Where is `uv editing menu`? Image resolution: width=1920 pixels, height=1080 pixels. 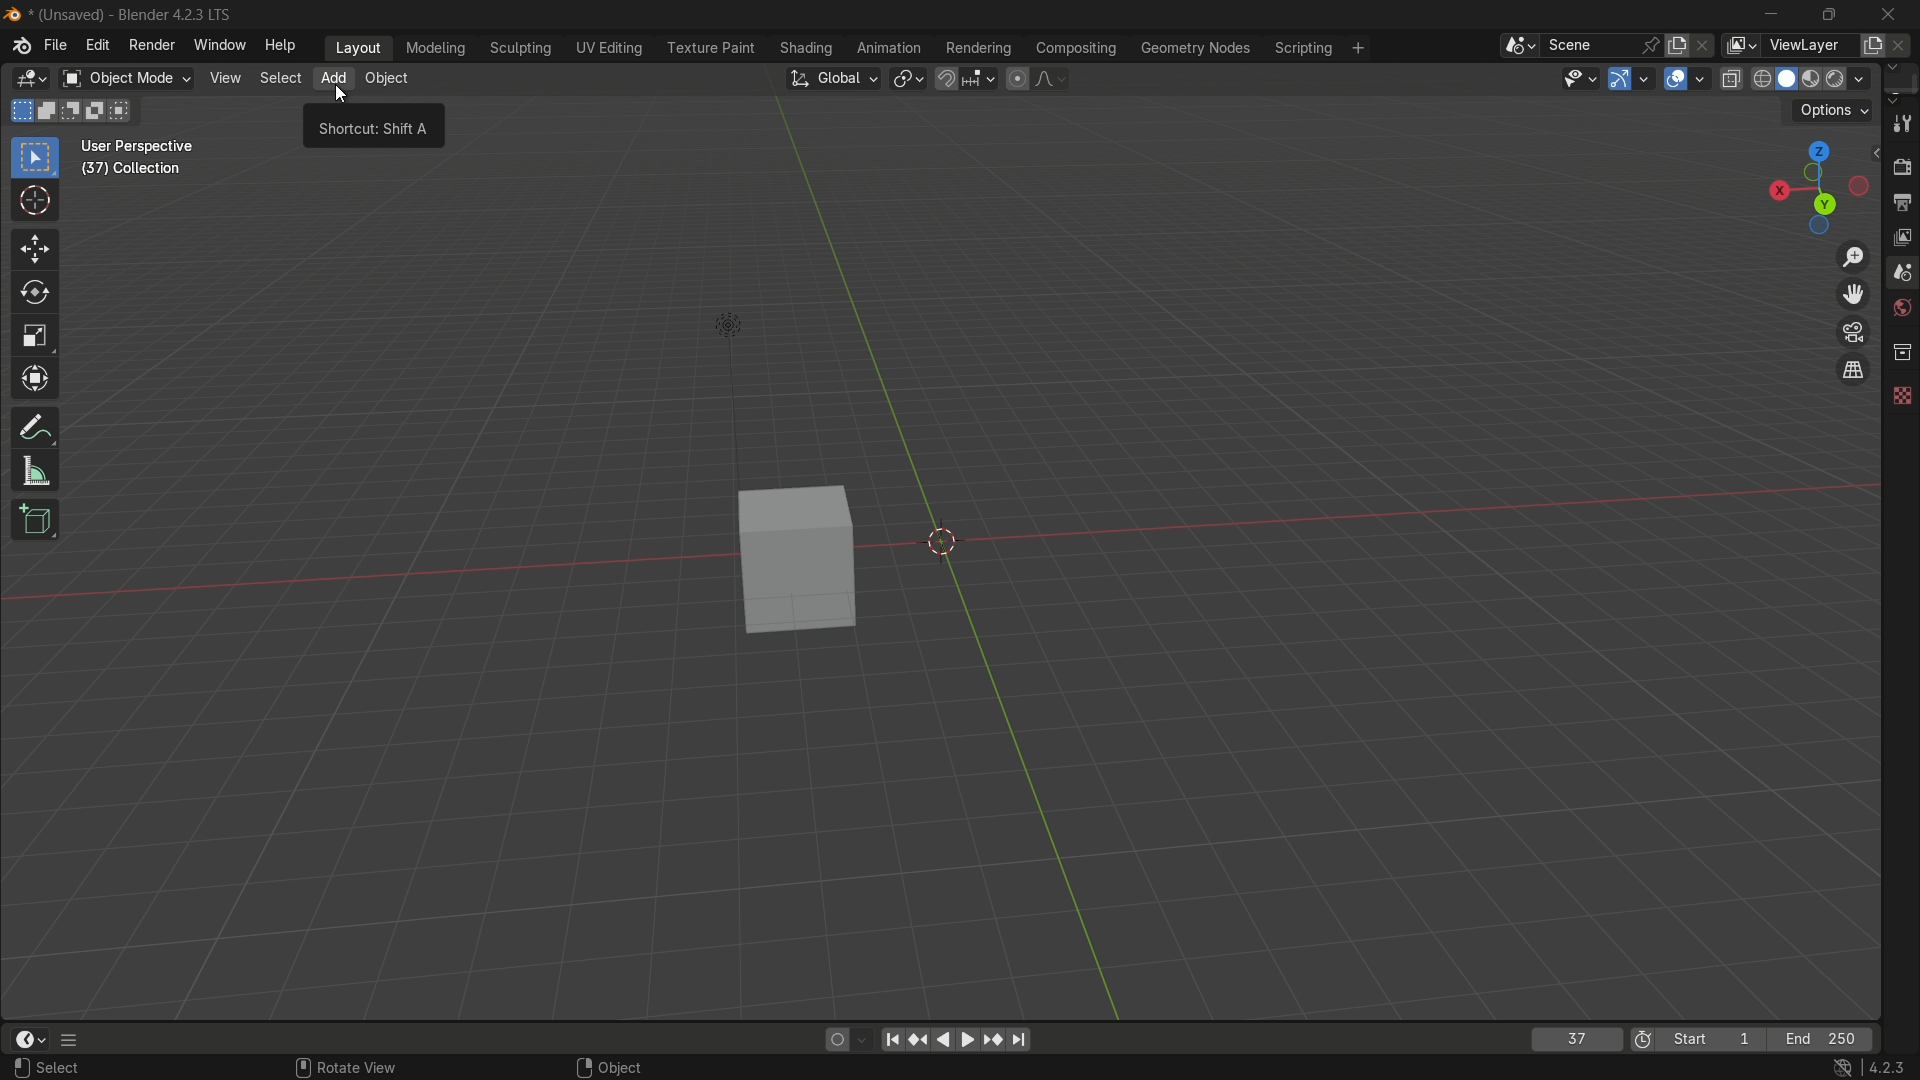 uv editing menu is located at coordinates (609, 47).